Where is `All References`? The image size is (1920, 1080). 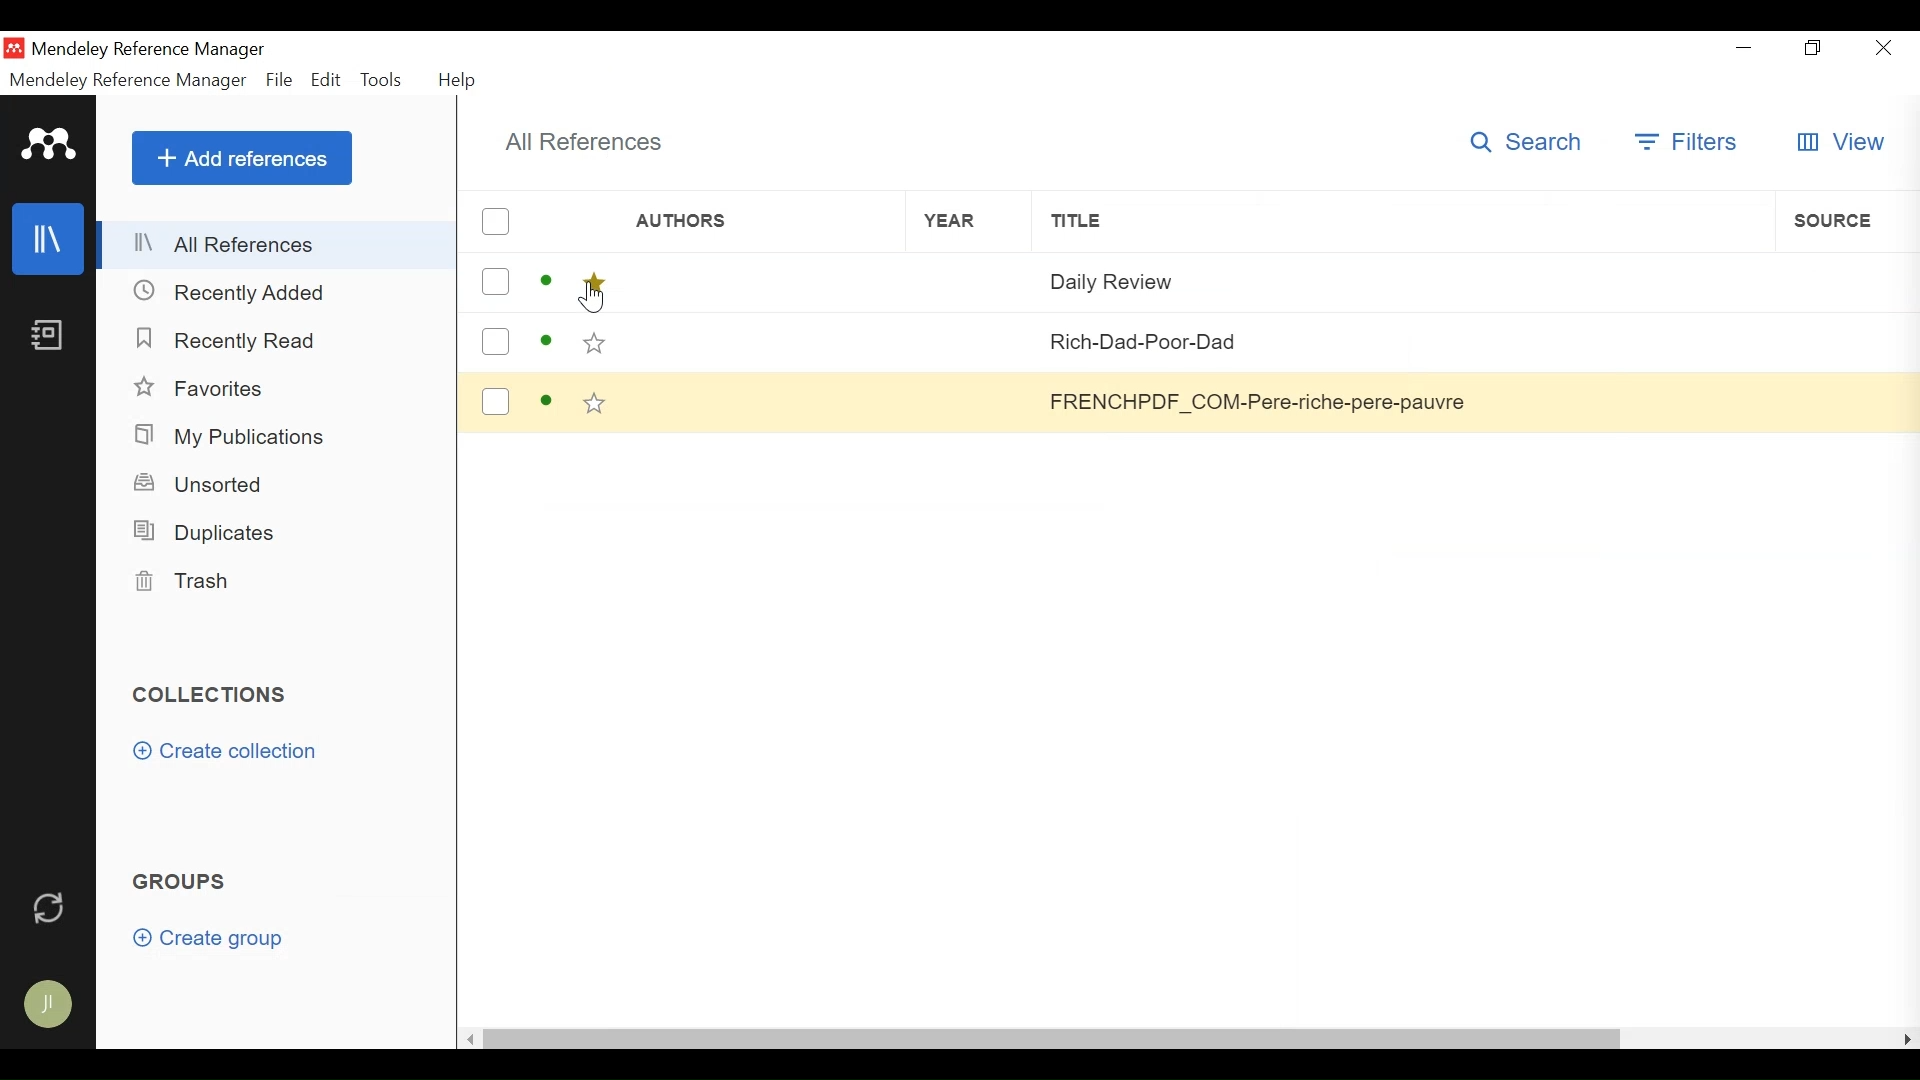
All References is located at coordinates (578, 141).